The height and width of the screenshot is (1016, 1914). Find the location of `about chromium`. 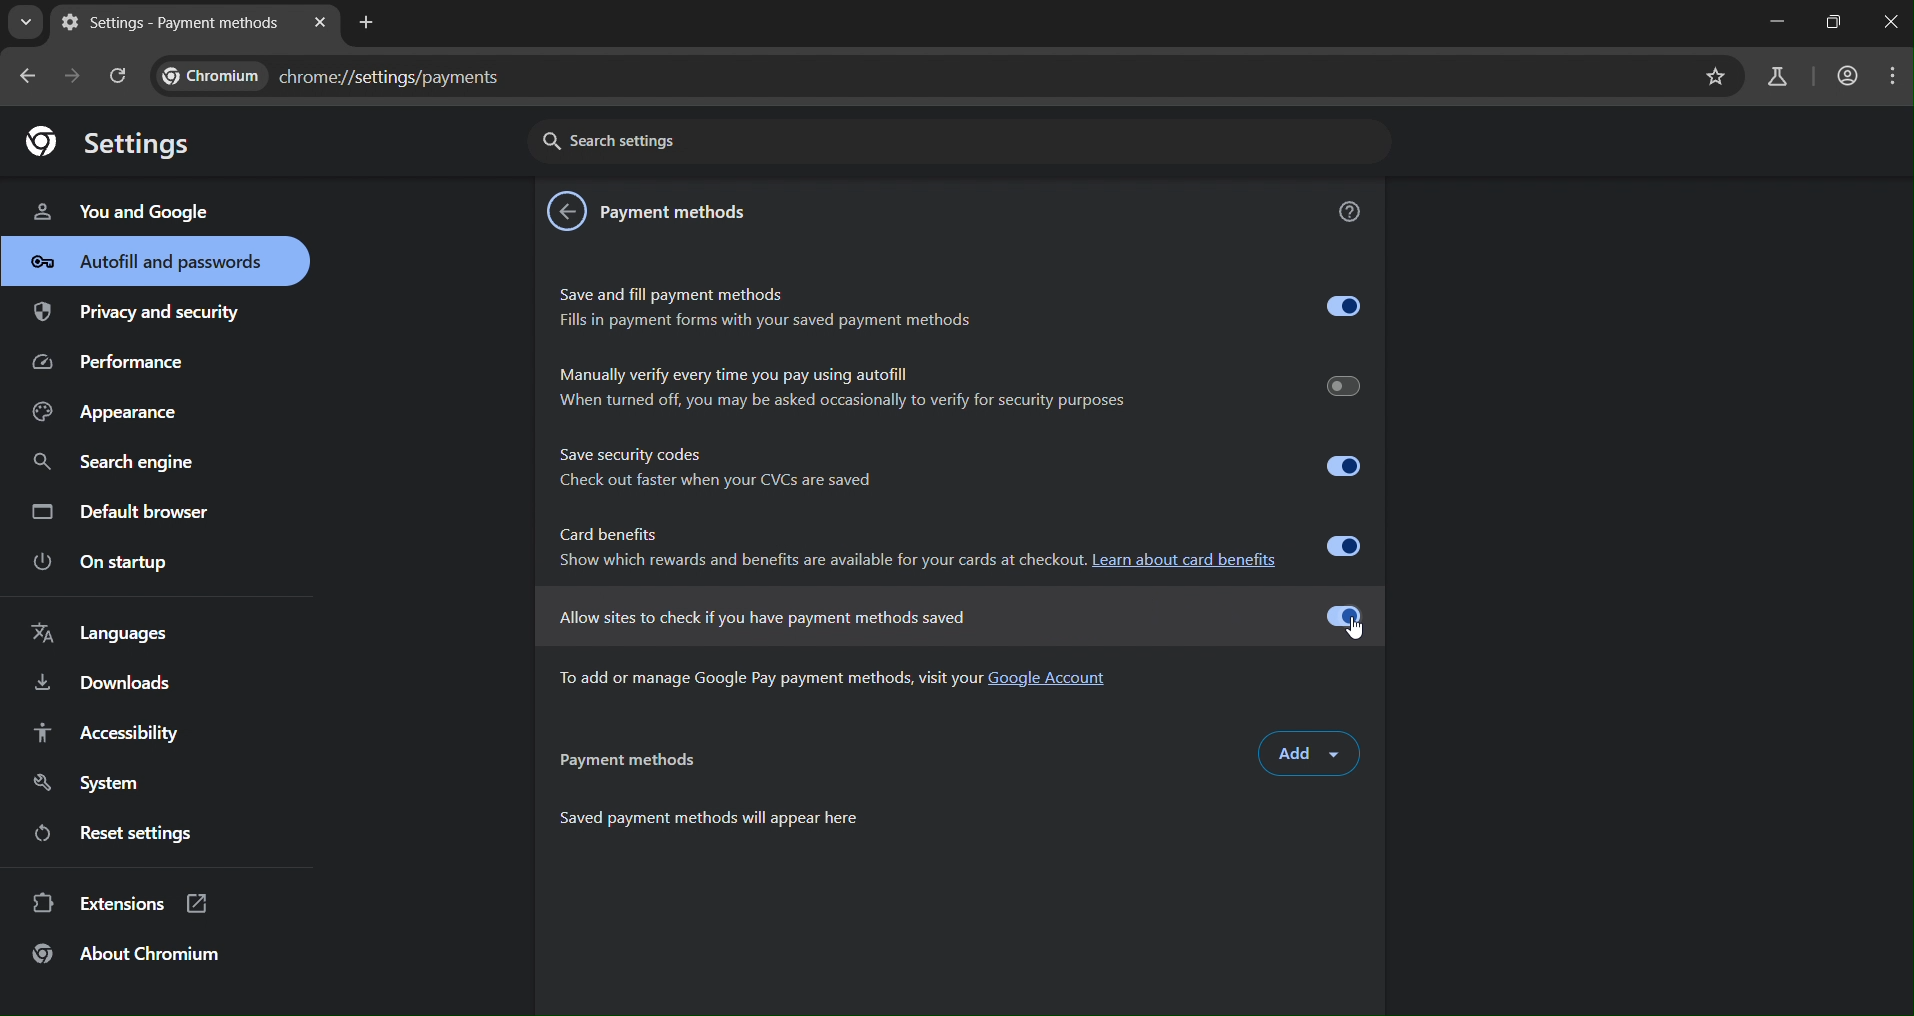

about chromium is located at coordinates (134, 954).